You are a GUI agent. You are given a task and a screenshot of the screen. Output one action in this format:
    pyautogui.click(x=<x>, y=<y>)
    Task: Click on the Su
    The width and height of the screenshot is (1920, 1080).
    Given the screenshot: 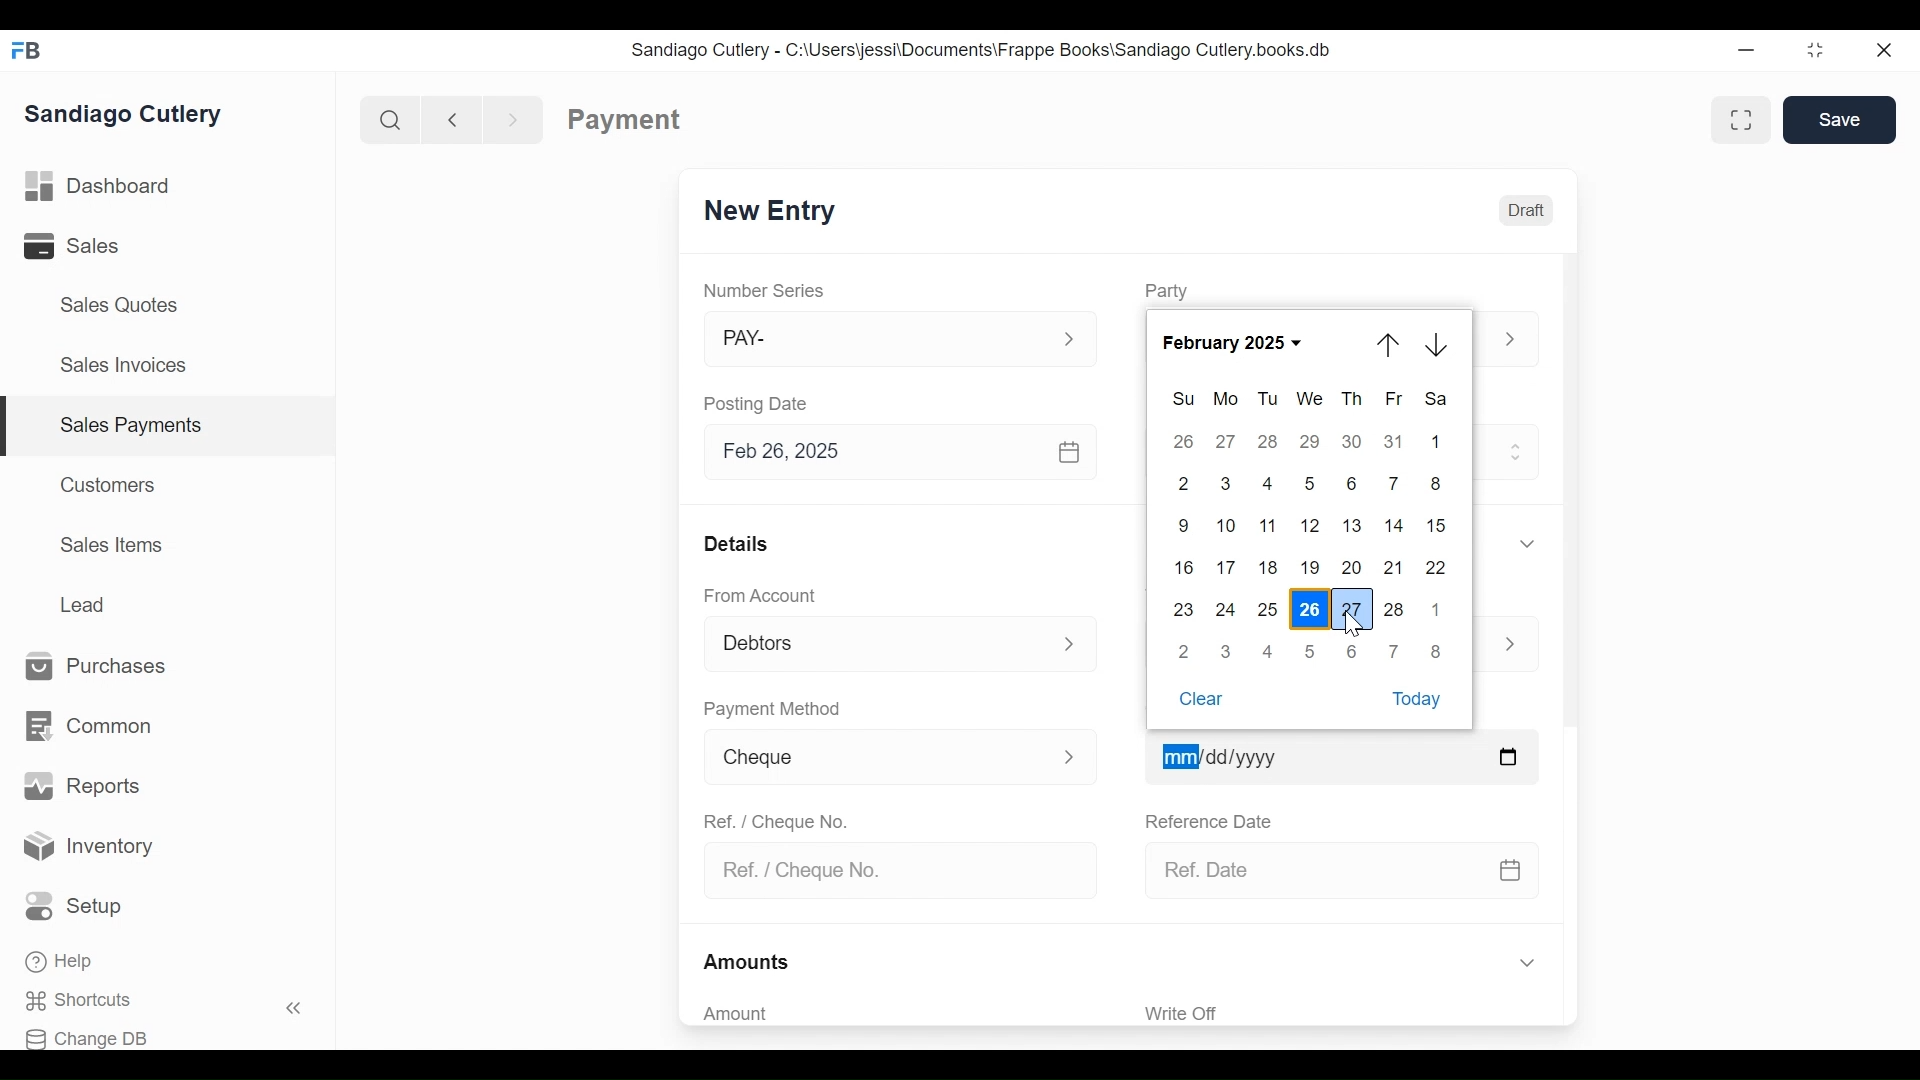 What is the action you would take?
    pyautogui.click(x=1184, y=398)
    